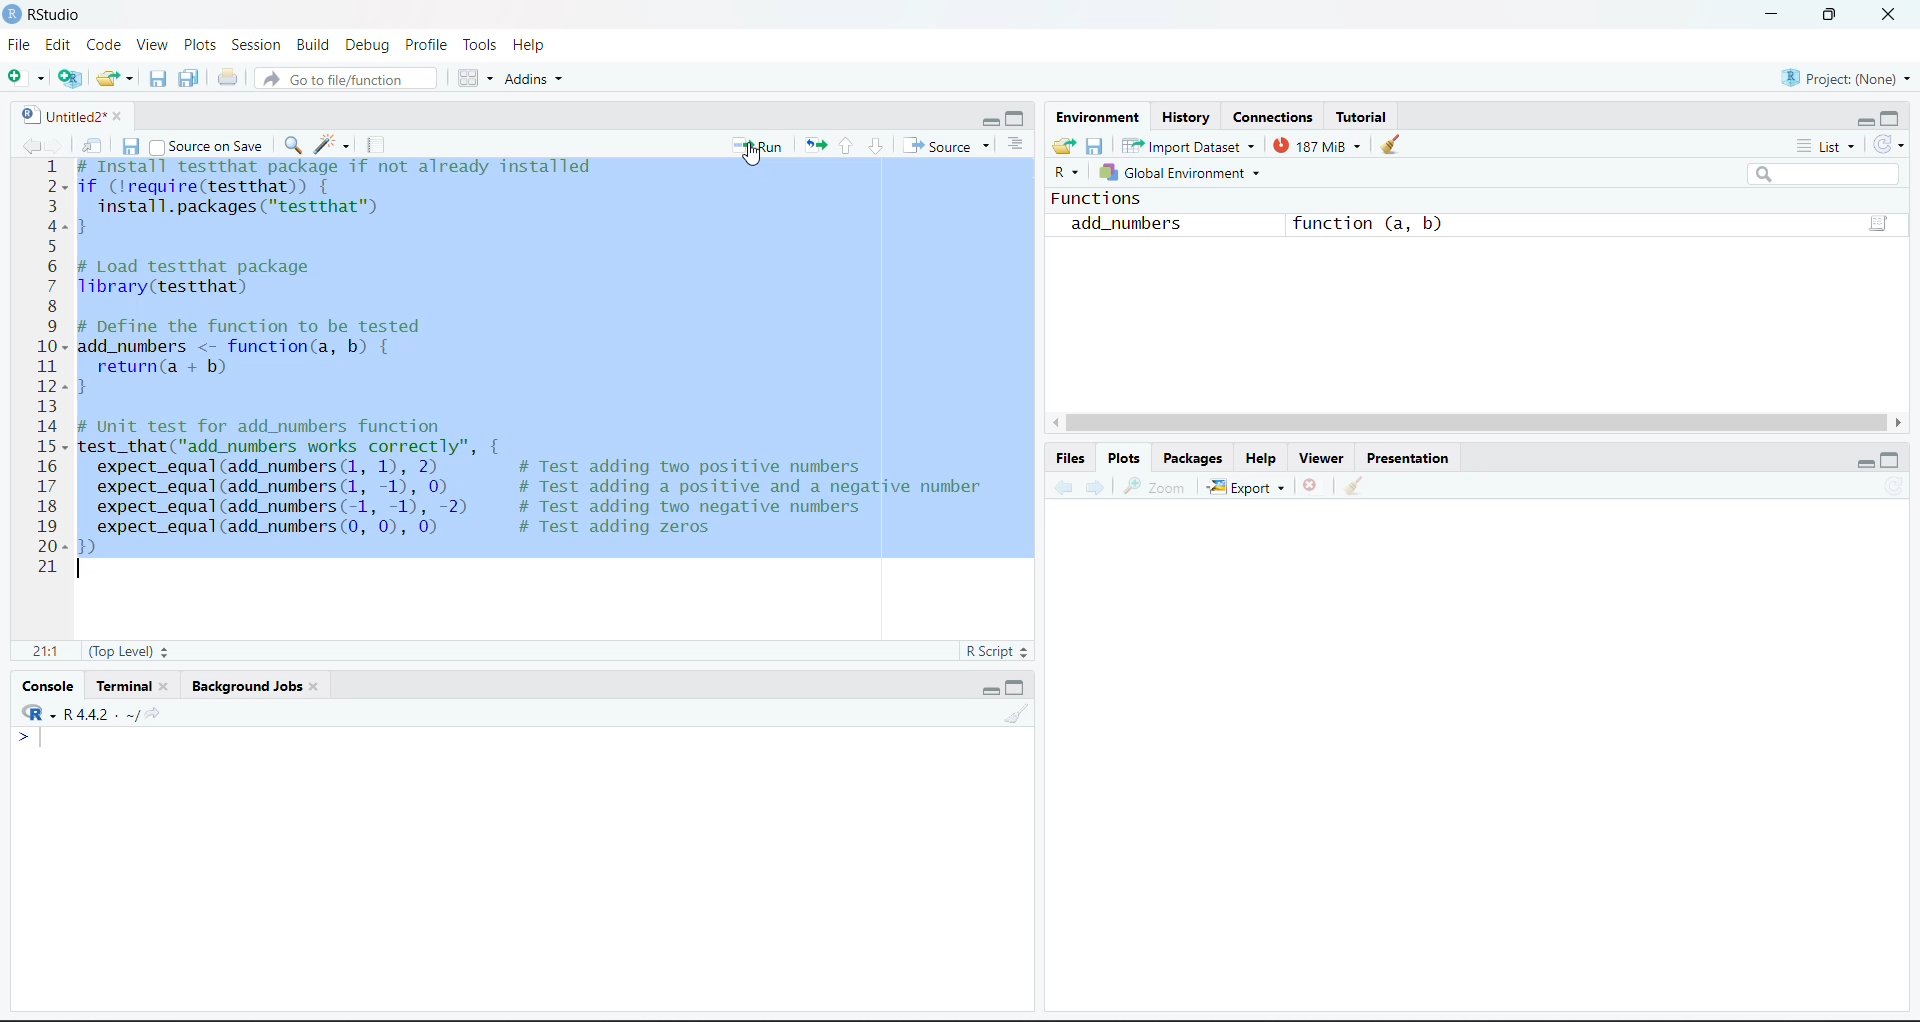  What do you see at coordinates (55, 143) in the screenshot?
I see `next` at bounding box center [55, 143].